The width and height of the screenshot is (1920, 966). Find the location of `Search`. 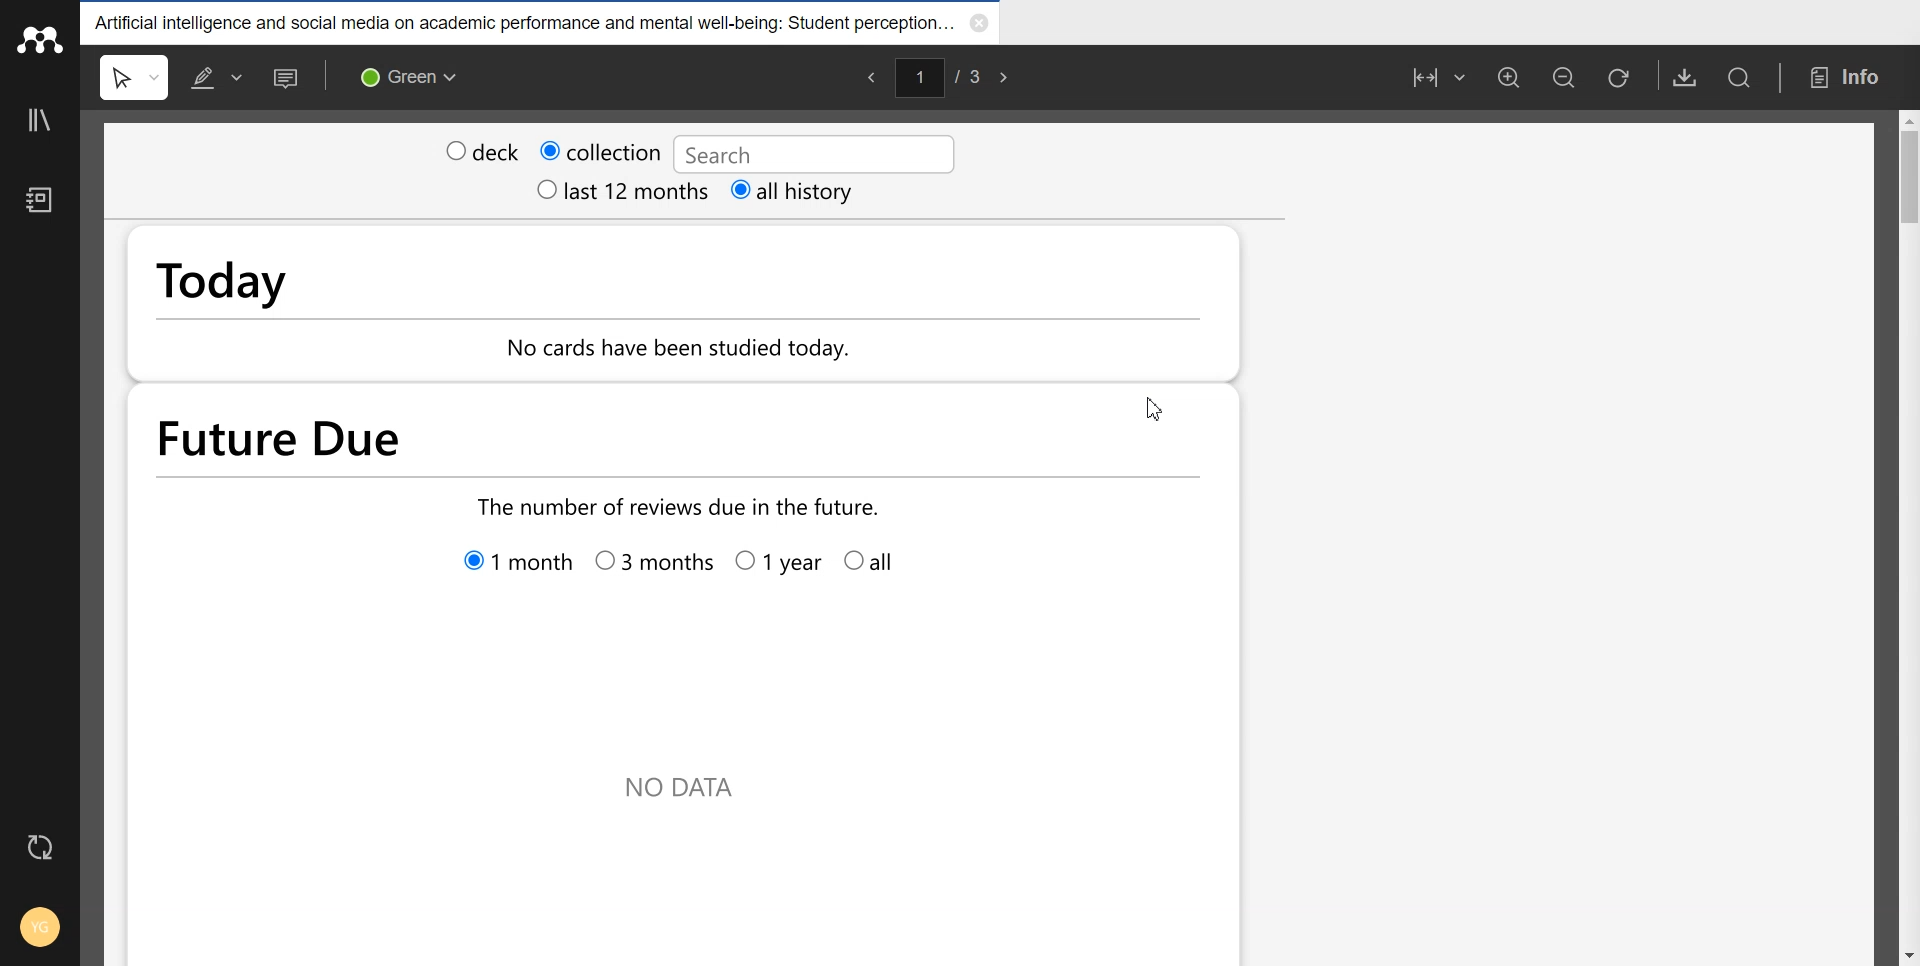

Search is located at coordinates (1745, 78).